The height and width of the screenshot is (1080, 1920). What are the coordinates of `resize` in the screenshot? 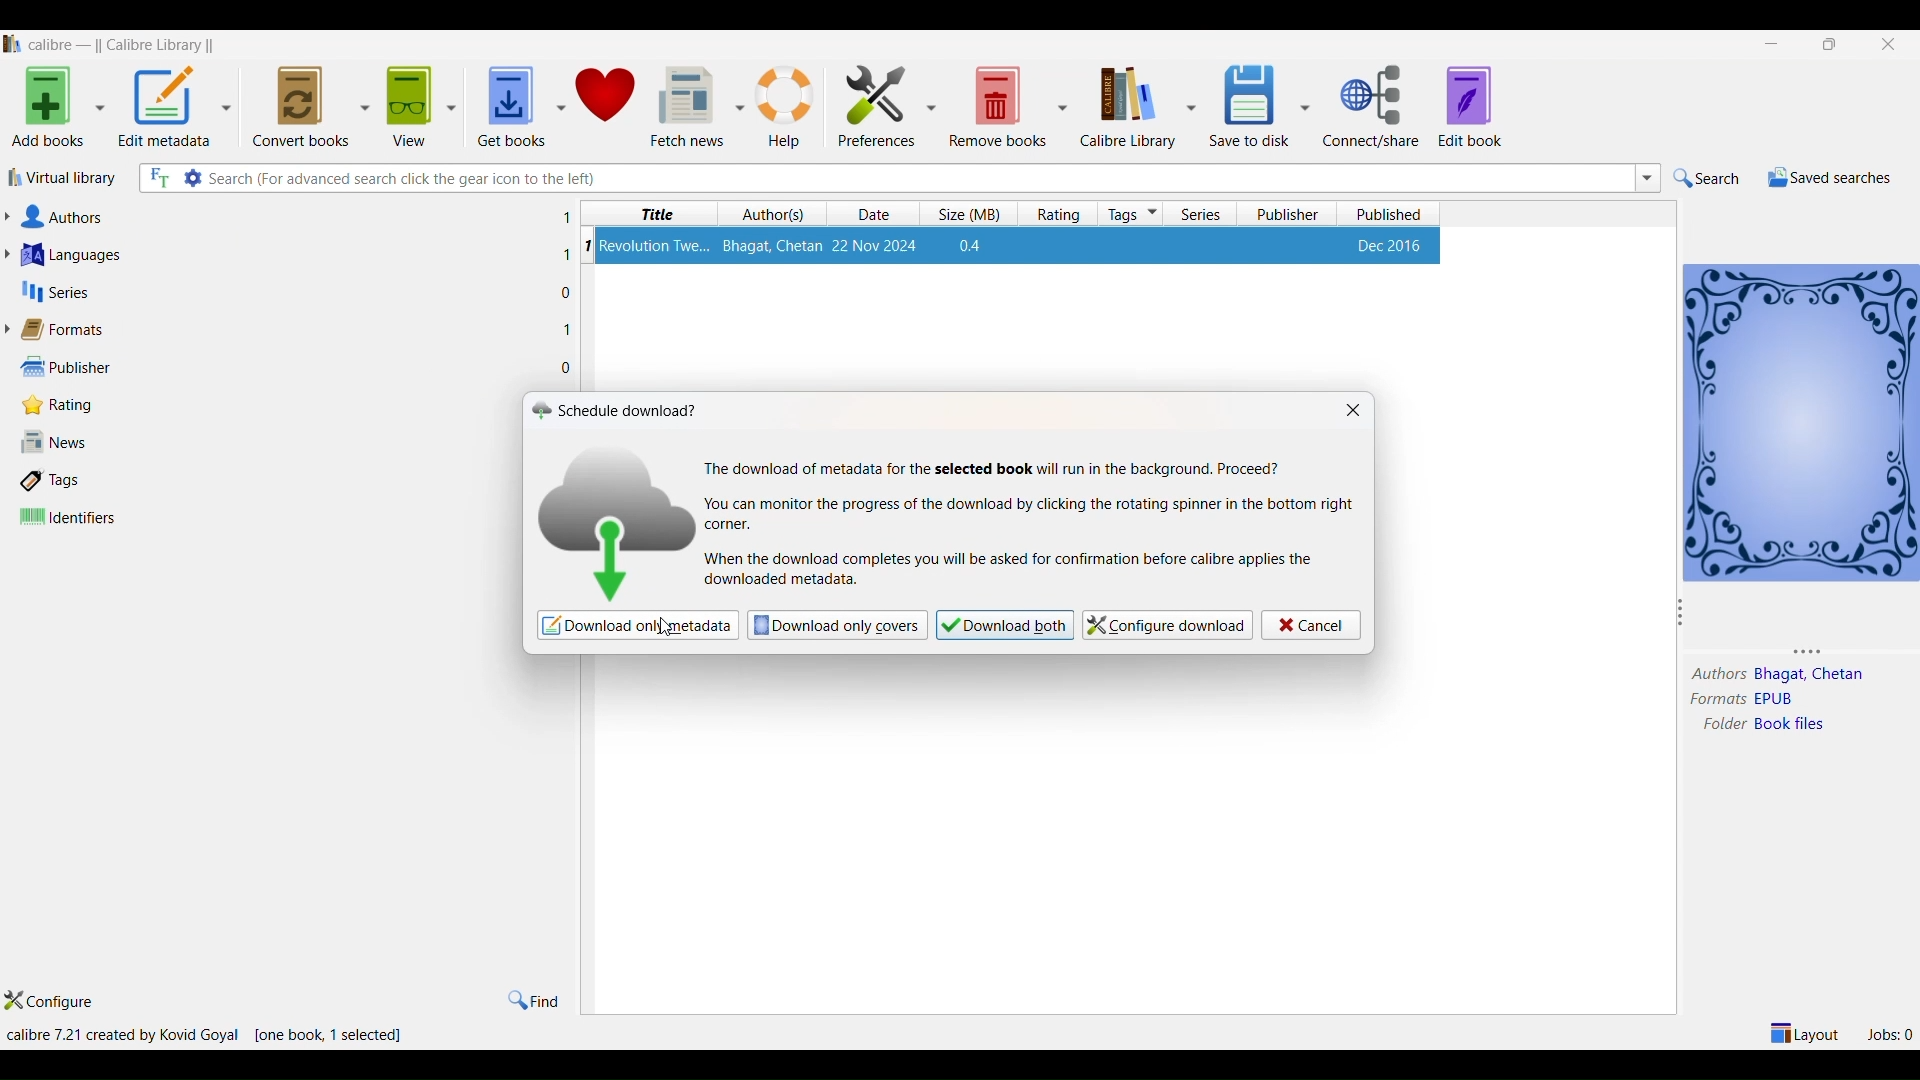 It's located at (1793, 653).